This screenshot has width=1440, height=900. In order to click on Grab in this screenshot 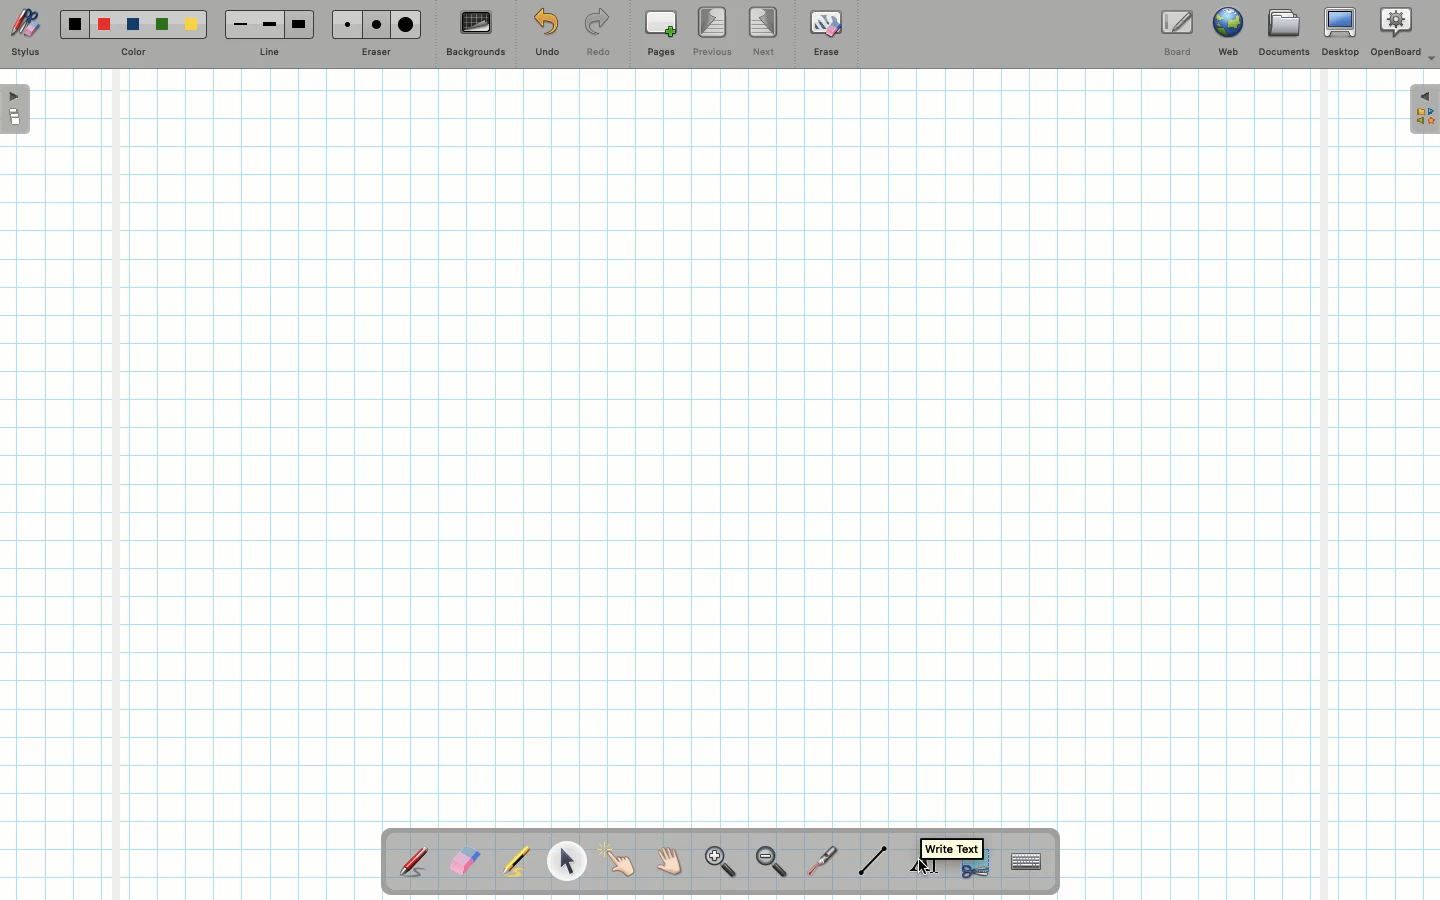, I will do `click(670, 864)`.